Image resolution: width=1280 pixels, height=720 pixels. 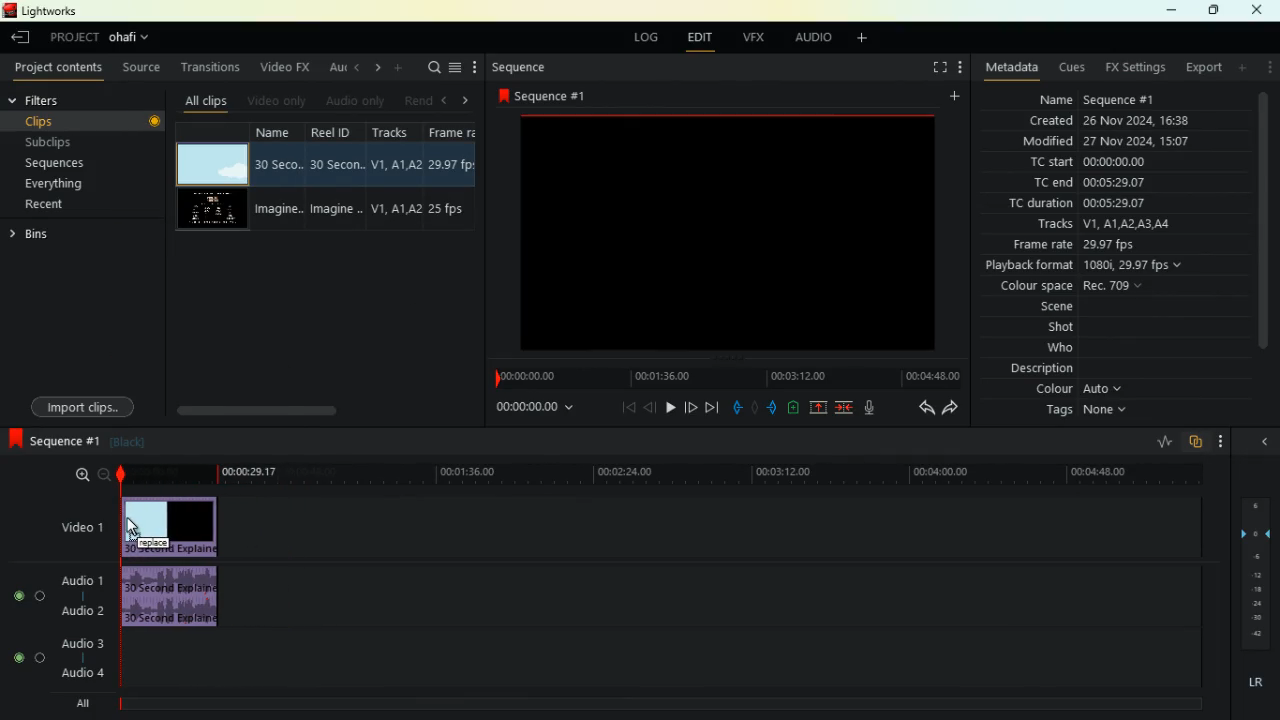 What do you see at coordinates (655, 703) in the screenshot?
I see `timelin` at bounding box center [655, 703].